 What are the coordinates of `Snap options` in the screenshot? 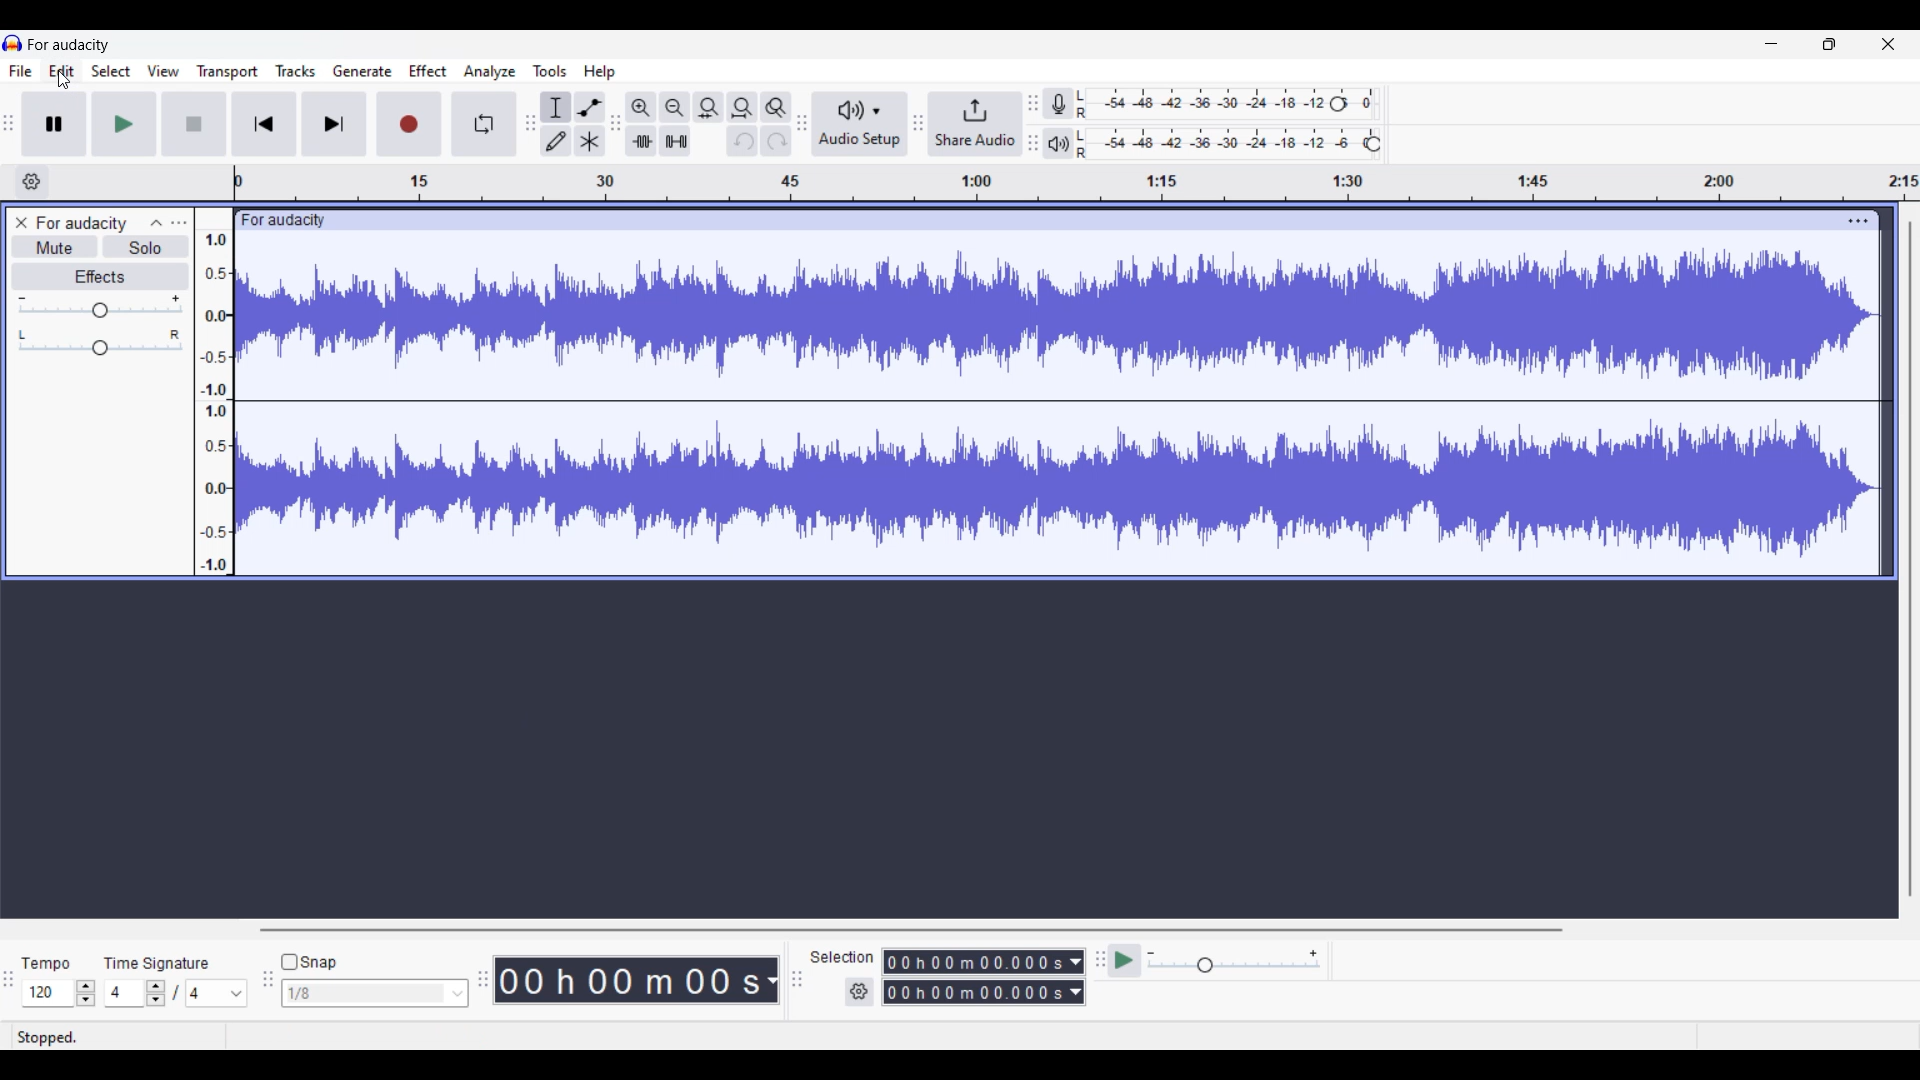 It's located at (376, 993).